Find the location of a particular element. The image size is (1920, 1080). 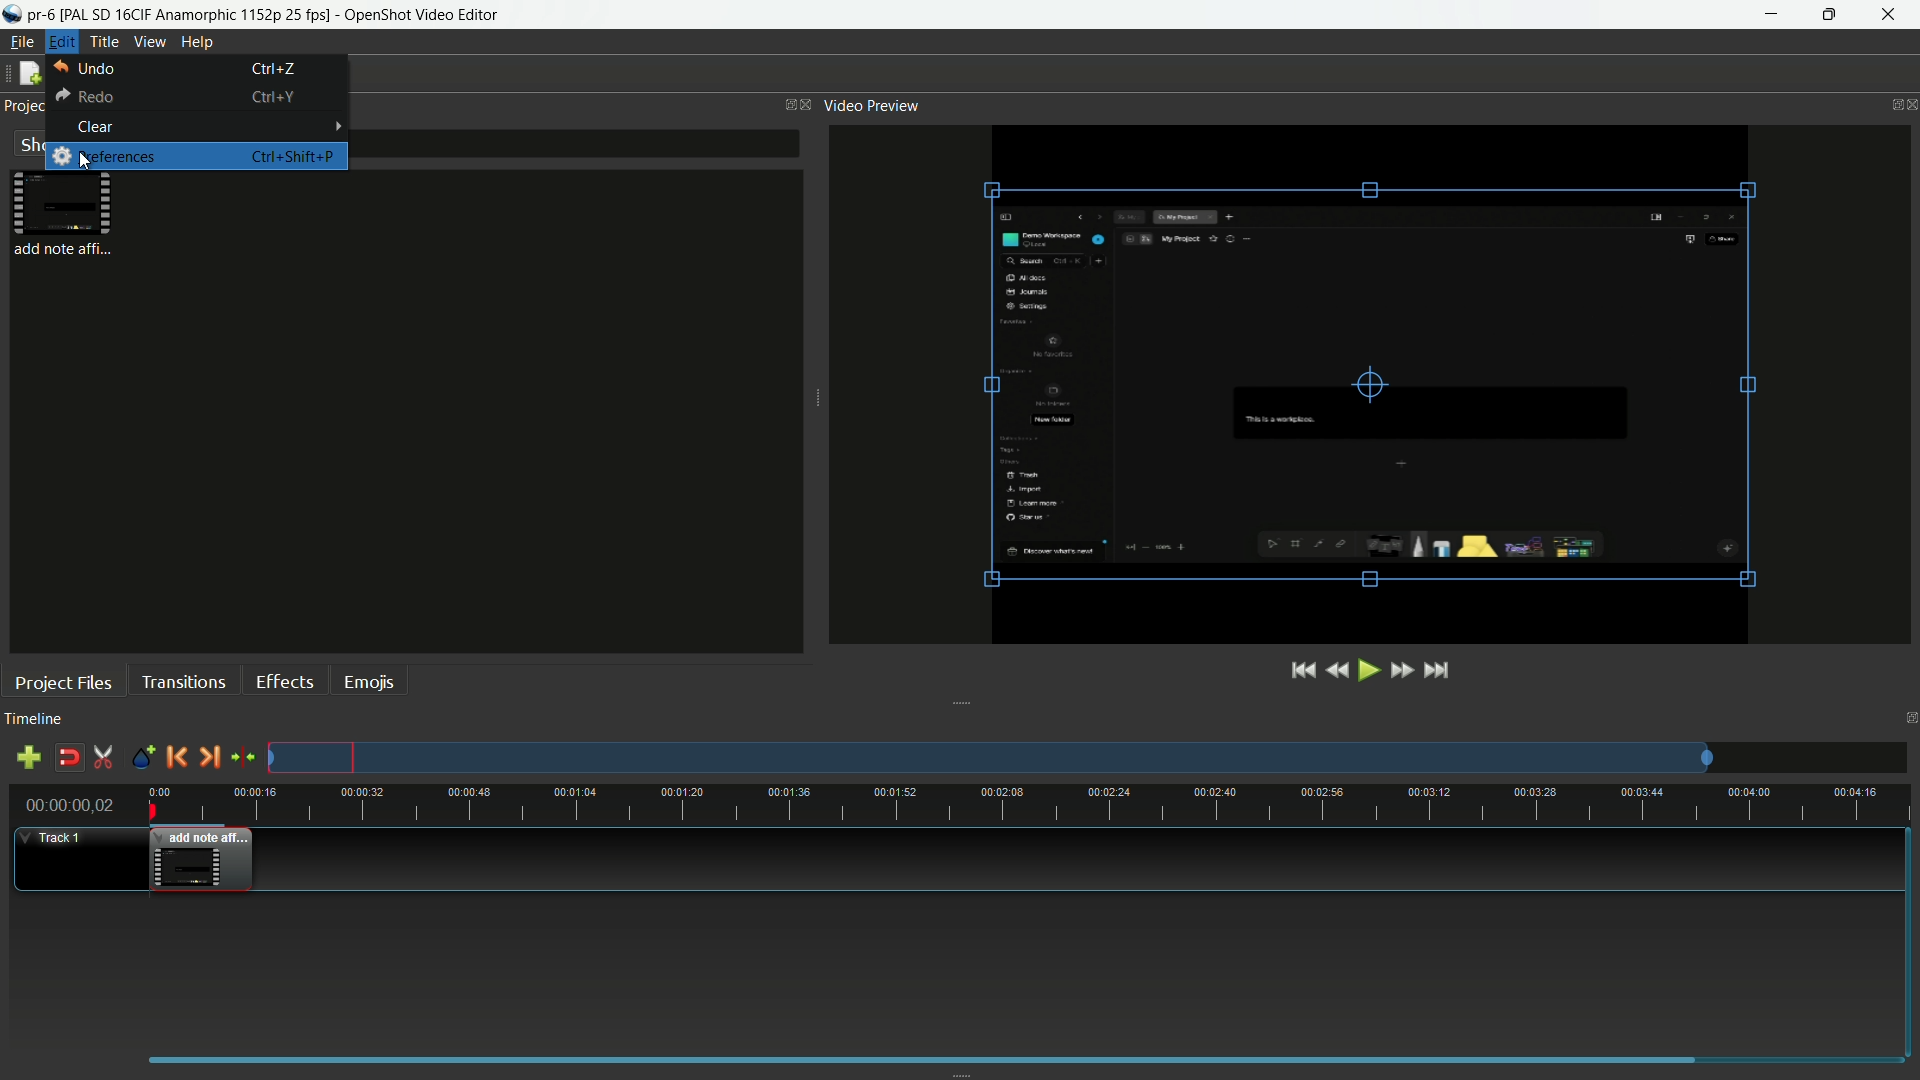

jump to end is located at coordinates (1441, 670).